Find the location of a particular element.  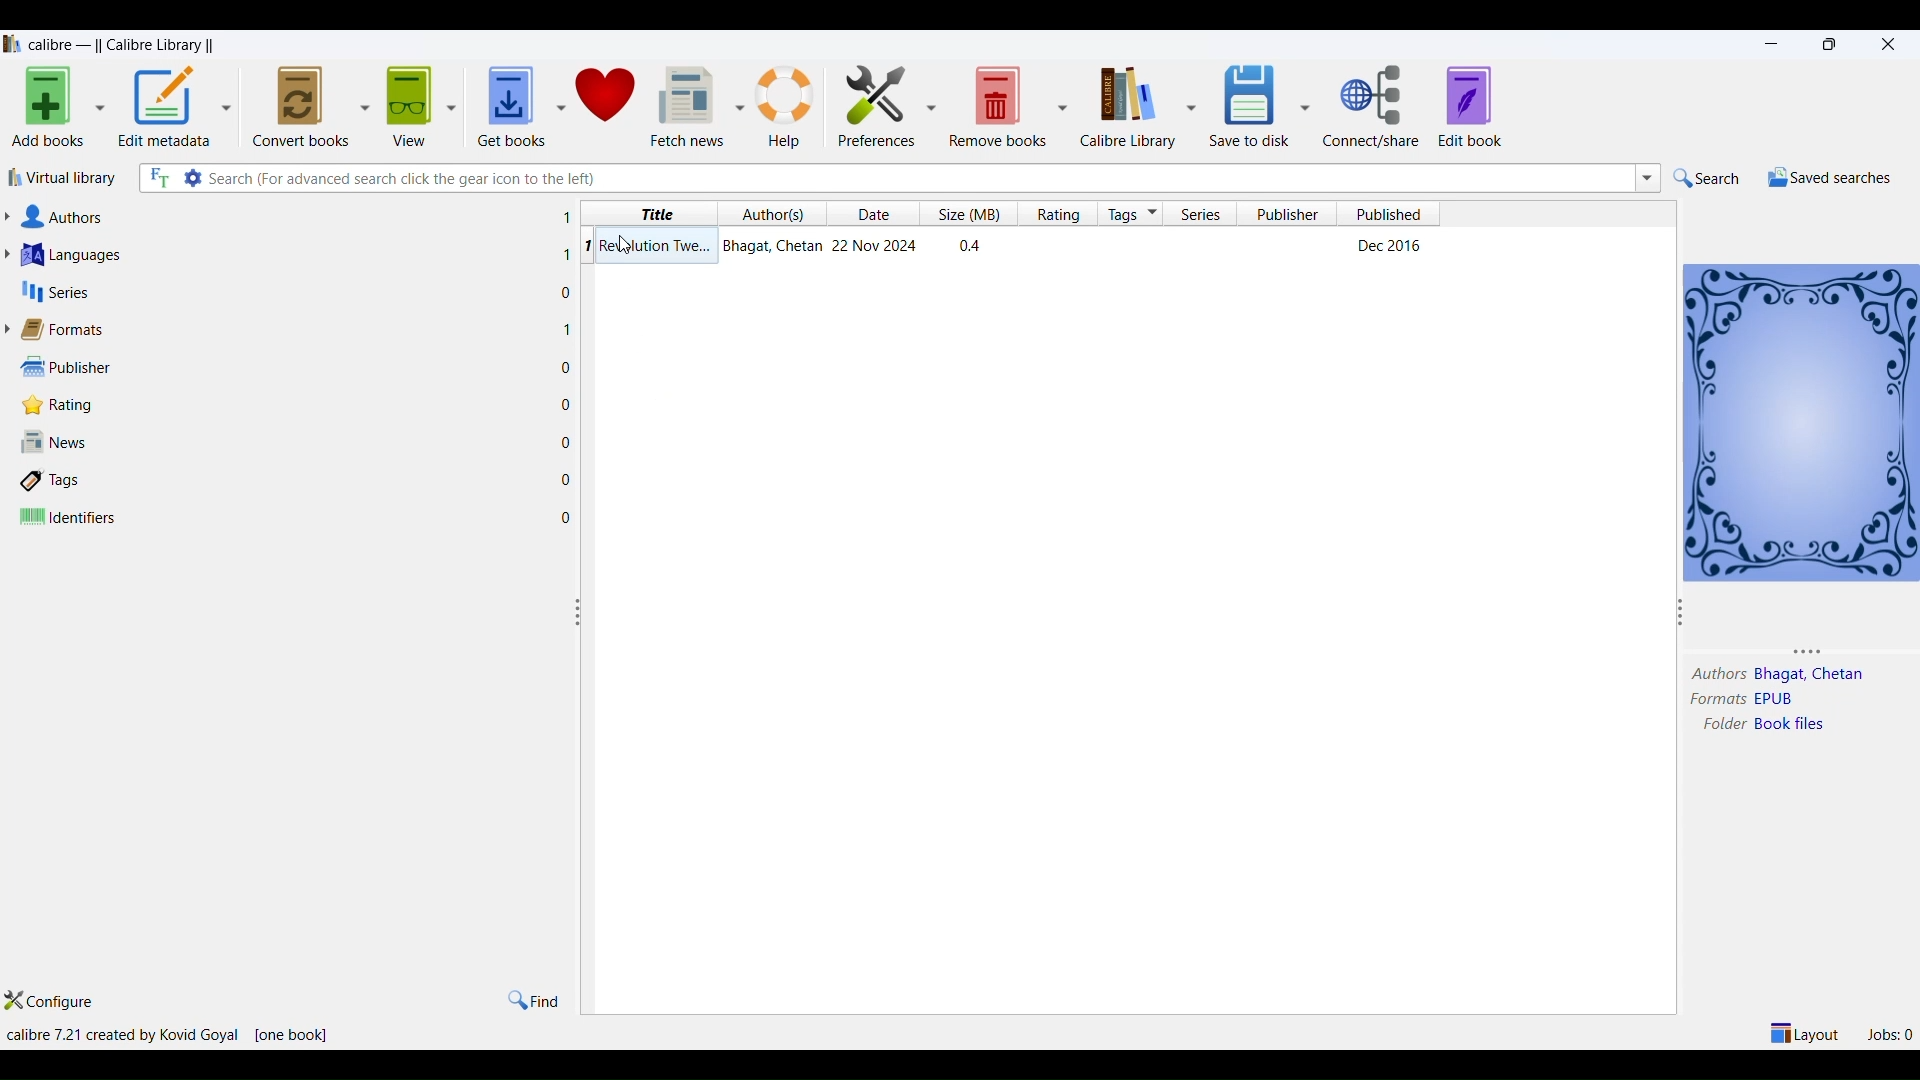

publisher is located at coordinates (61, 366).